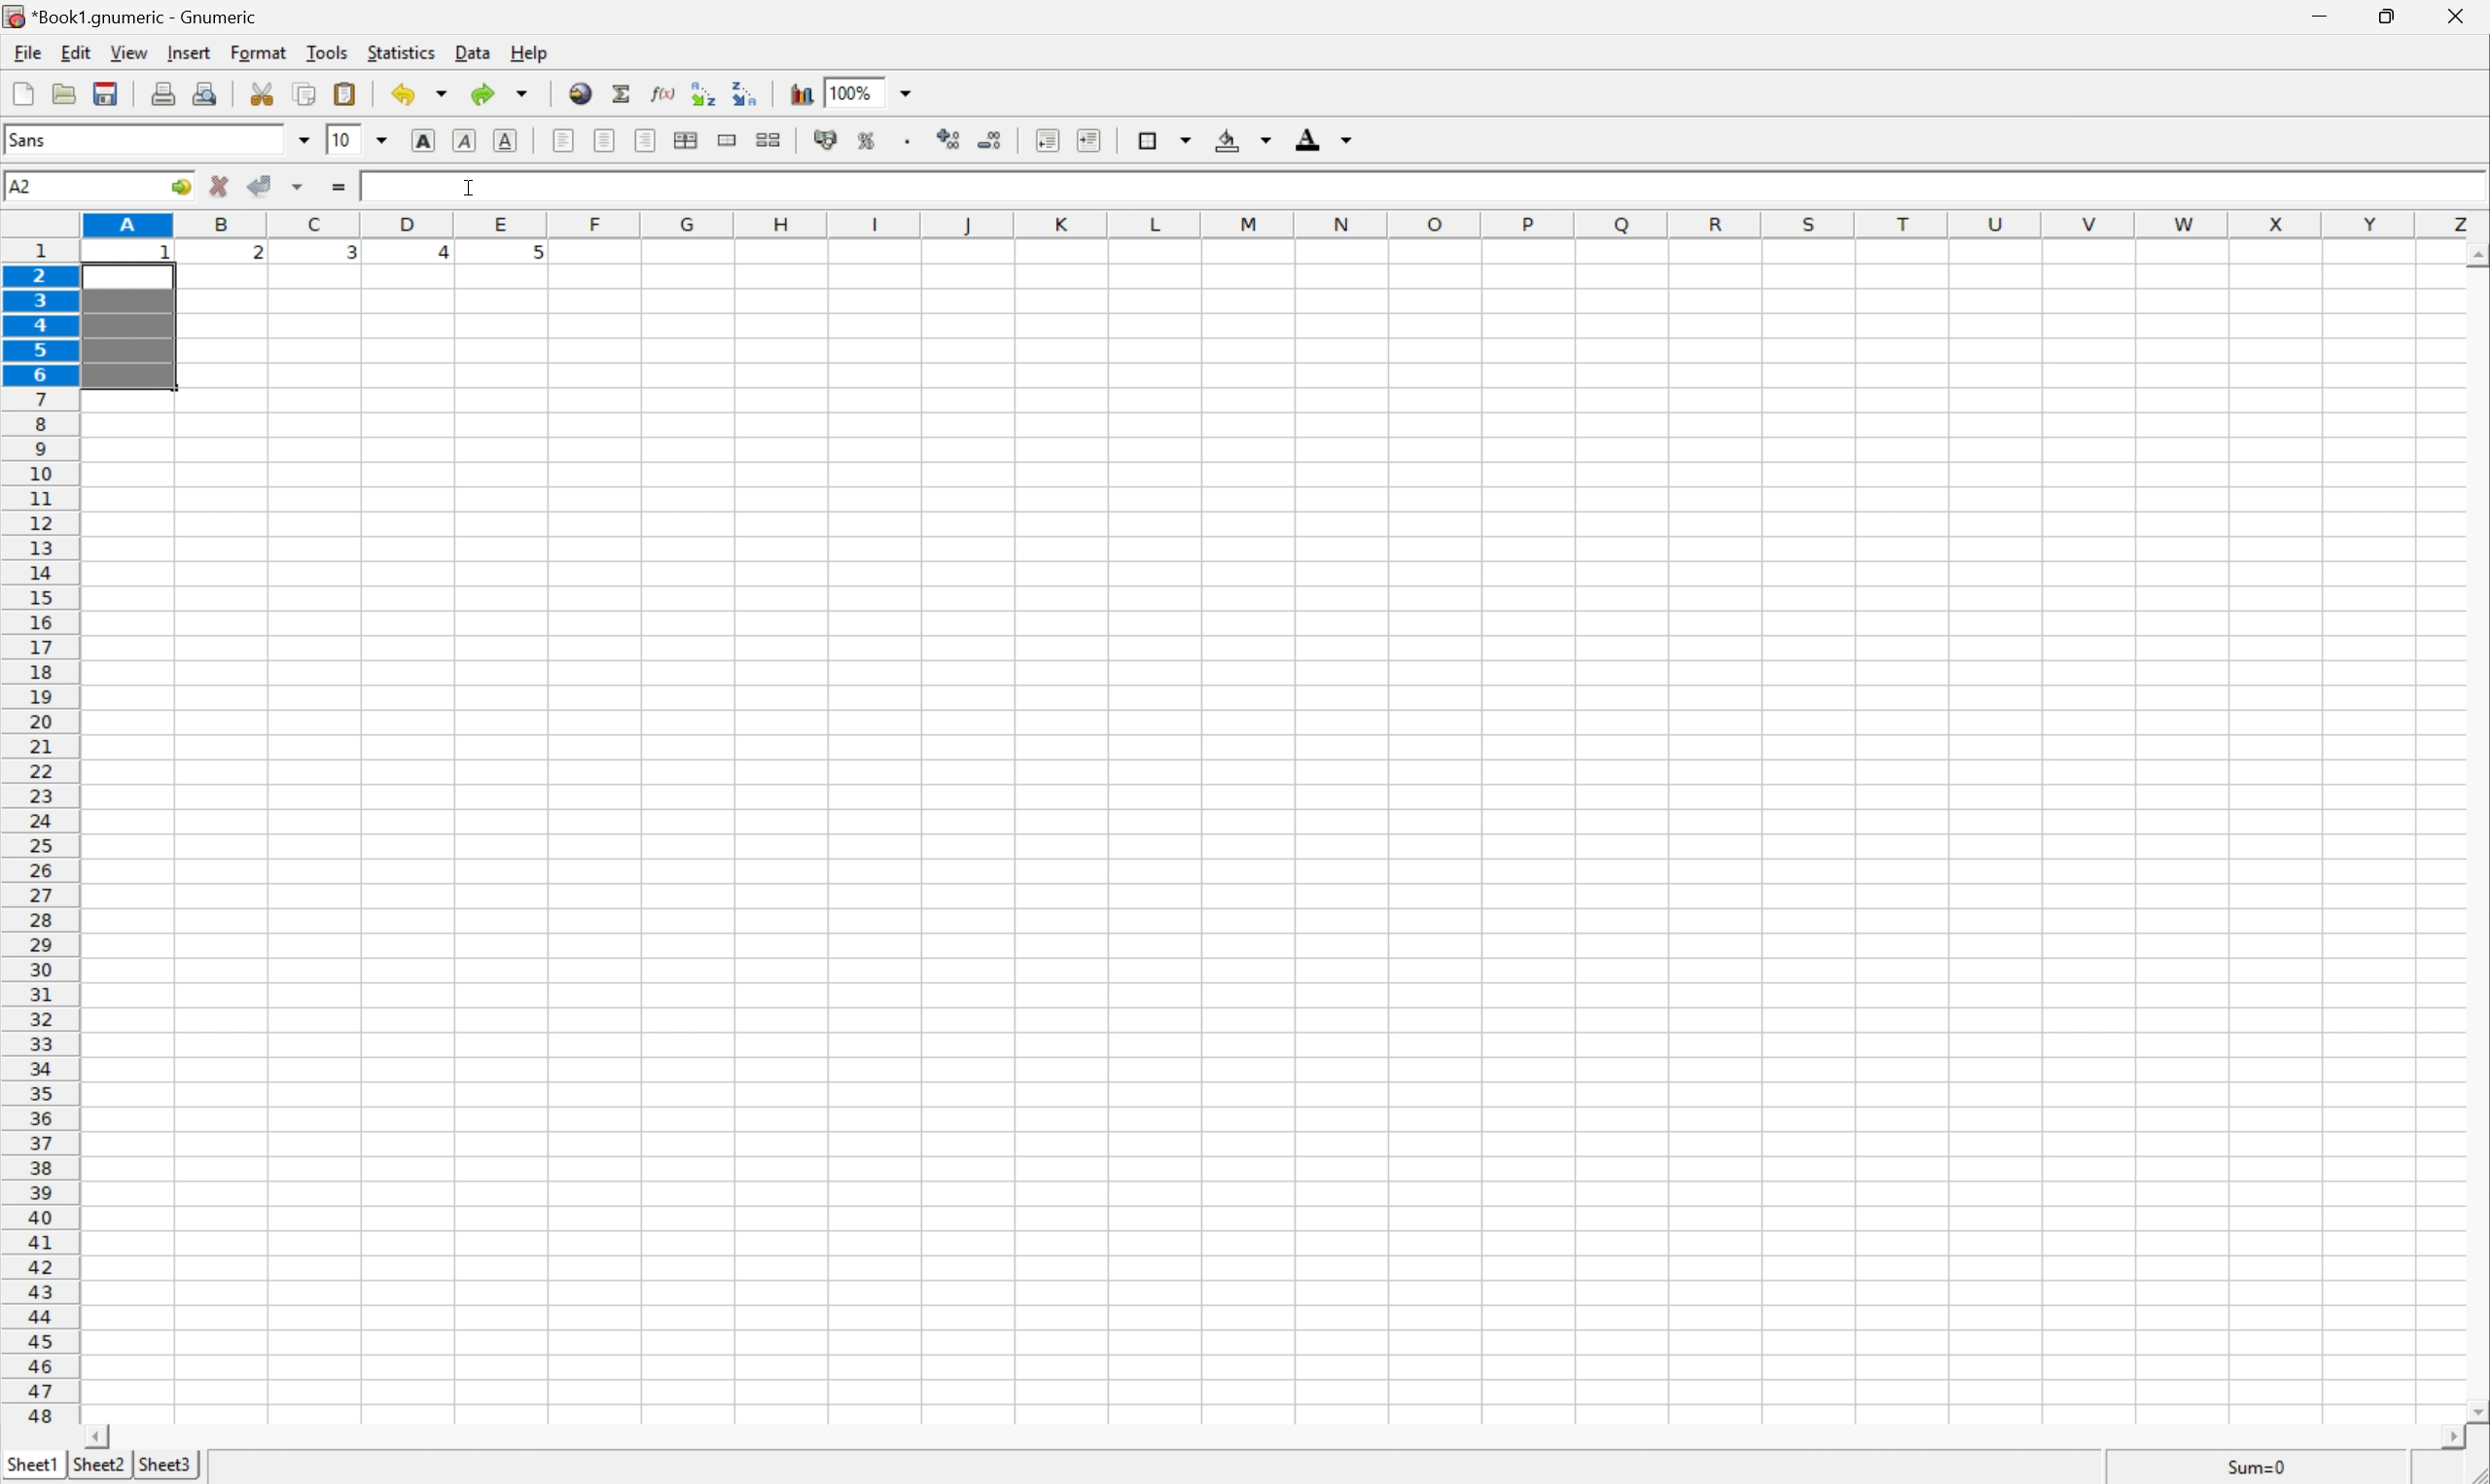 The width and height of the screenshot is (2490, 1484). Describe the element at coordinates (626, 93) in the screenshot. I see `sum in current cell` at that location.